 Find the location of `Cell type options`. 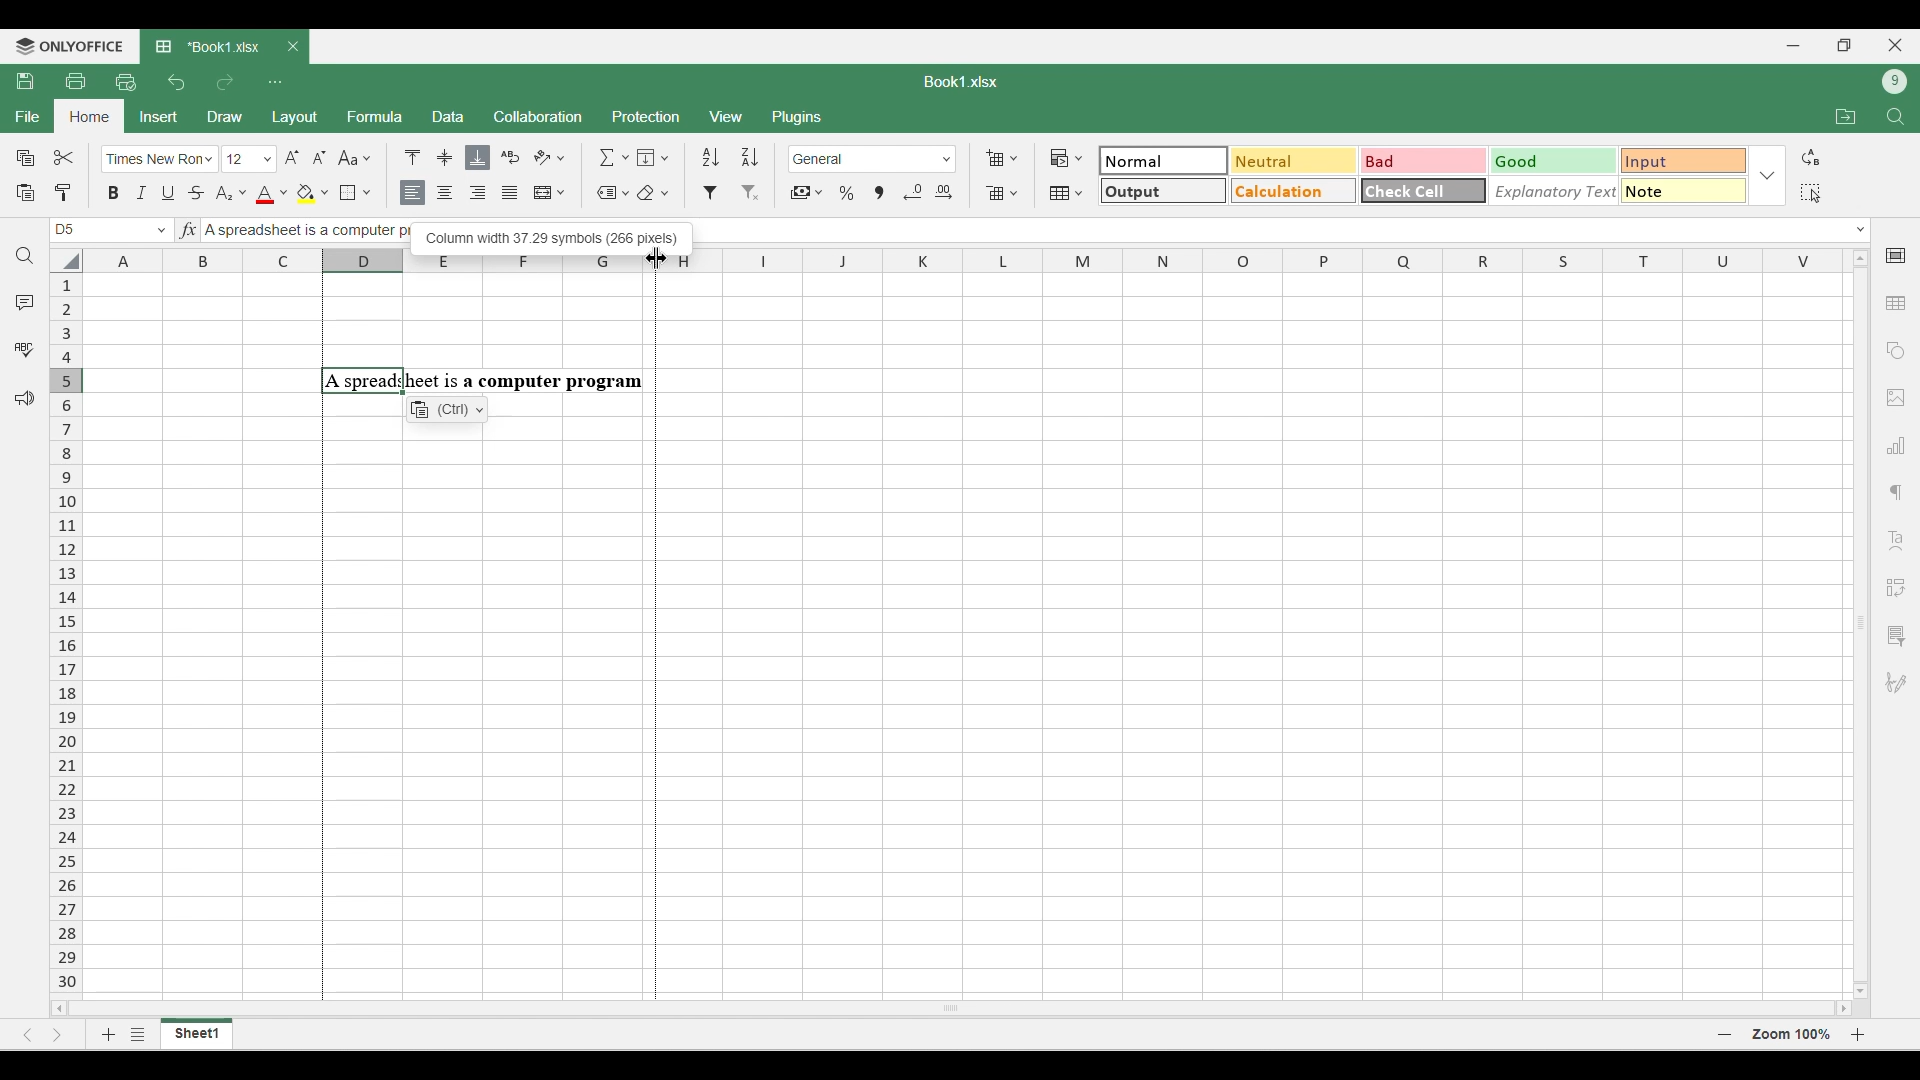

Cell type options is located at coordinates (1424, 176).